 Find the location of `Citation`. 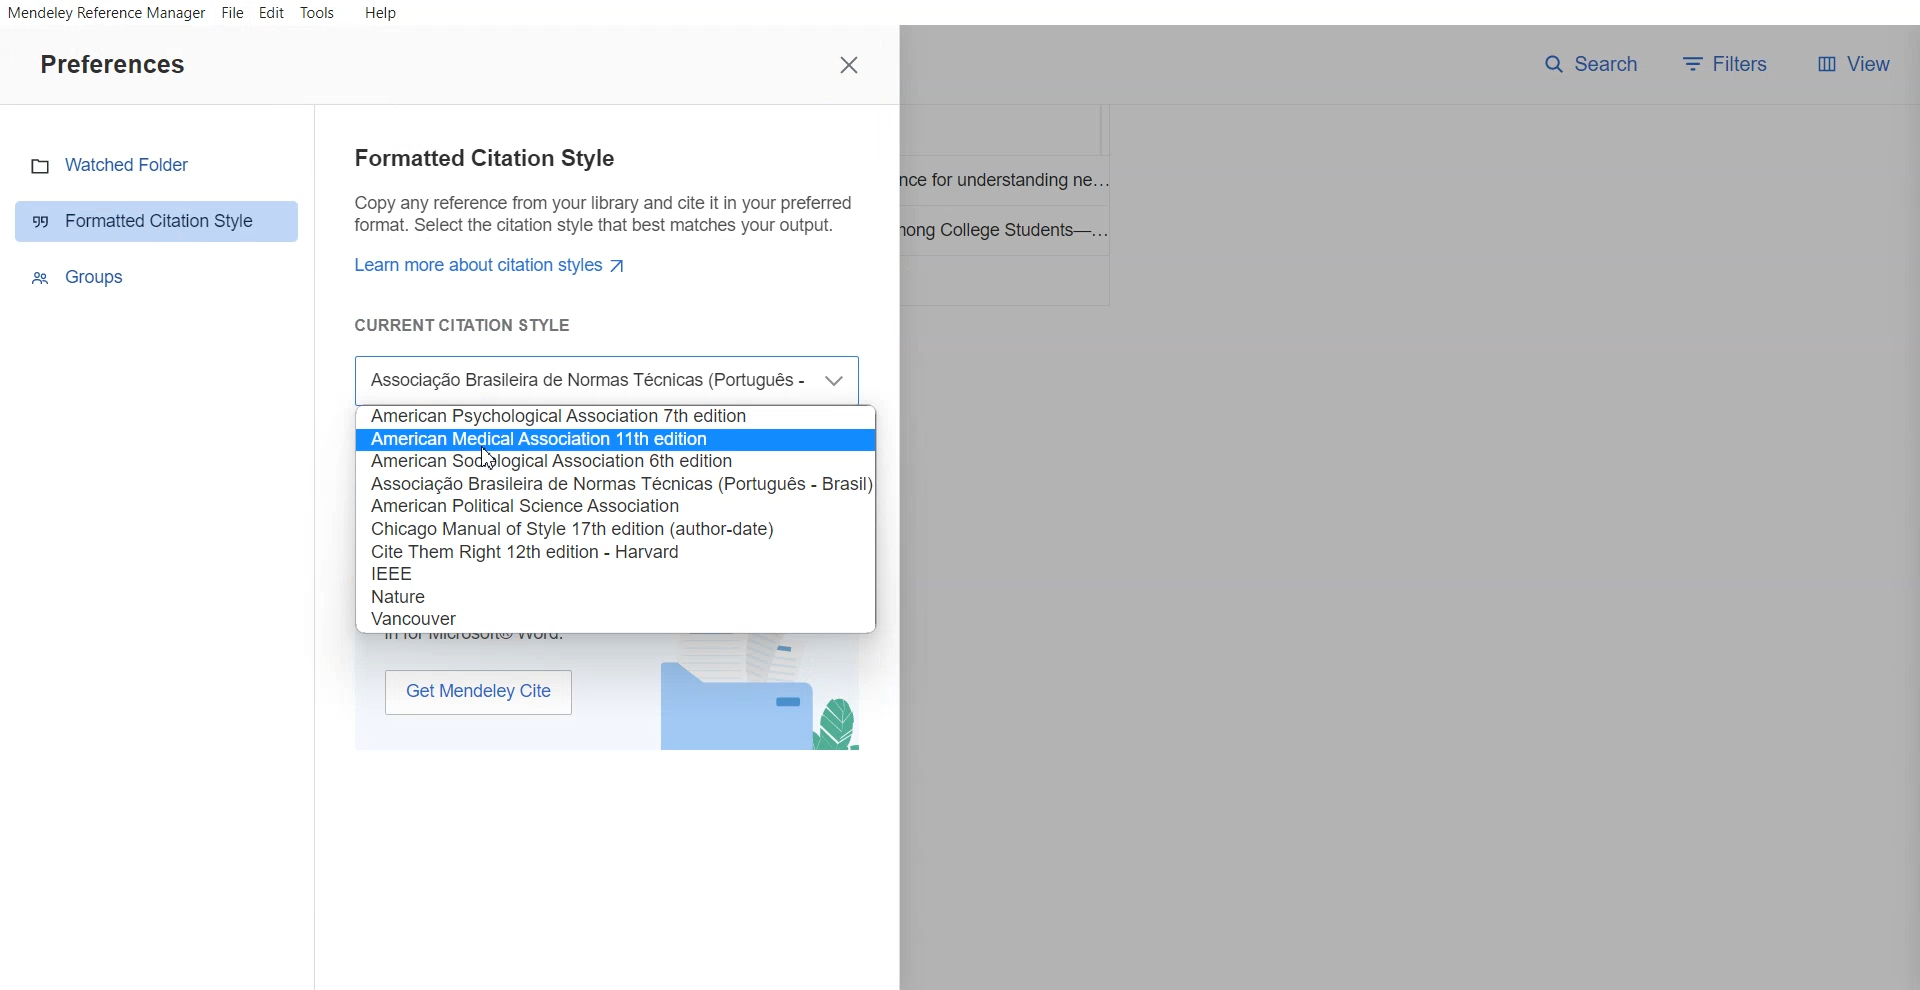

Citation is located at coordinates (406, 594).